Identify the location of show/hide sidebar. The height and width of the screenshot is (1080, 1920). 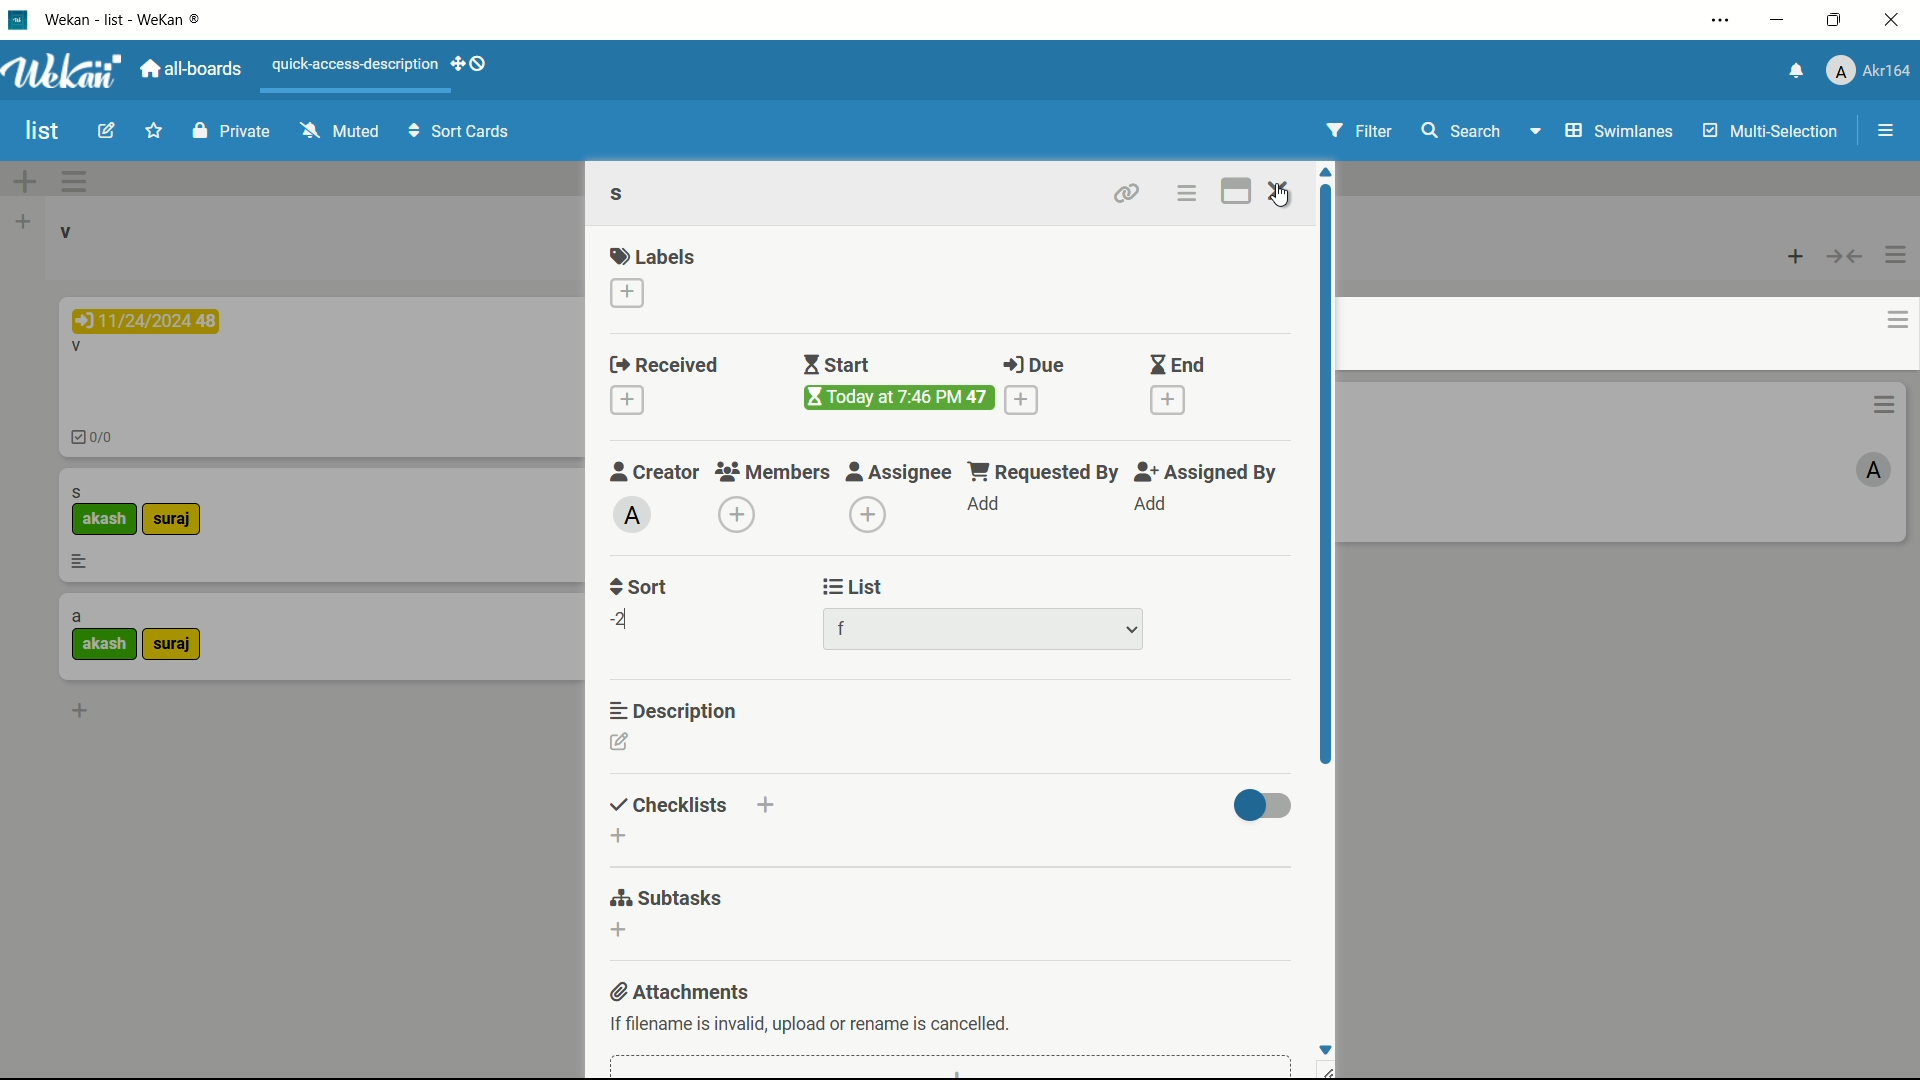
(1887, 130).